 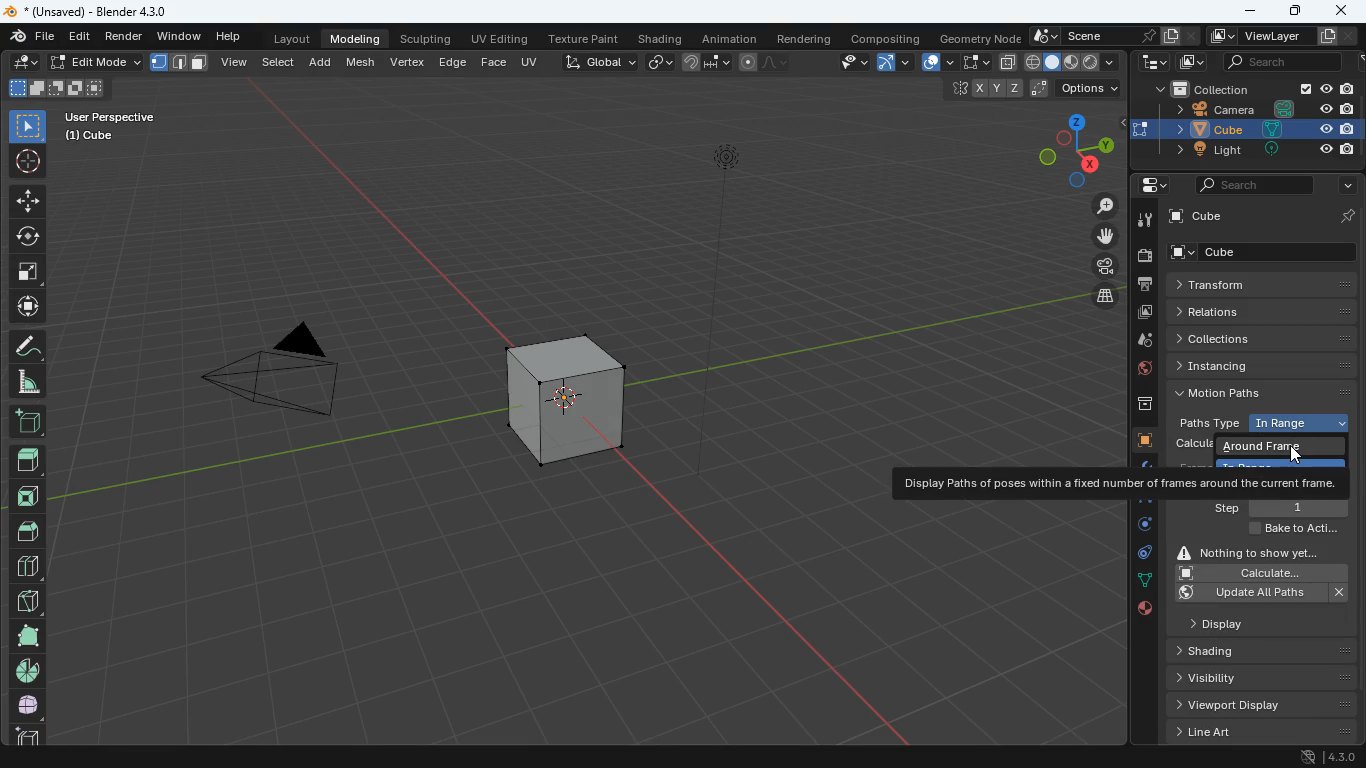 What do you see at coordinates (663, 40) in the screenshot?
I see `shading` at bounding box center [663, 40].